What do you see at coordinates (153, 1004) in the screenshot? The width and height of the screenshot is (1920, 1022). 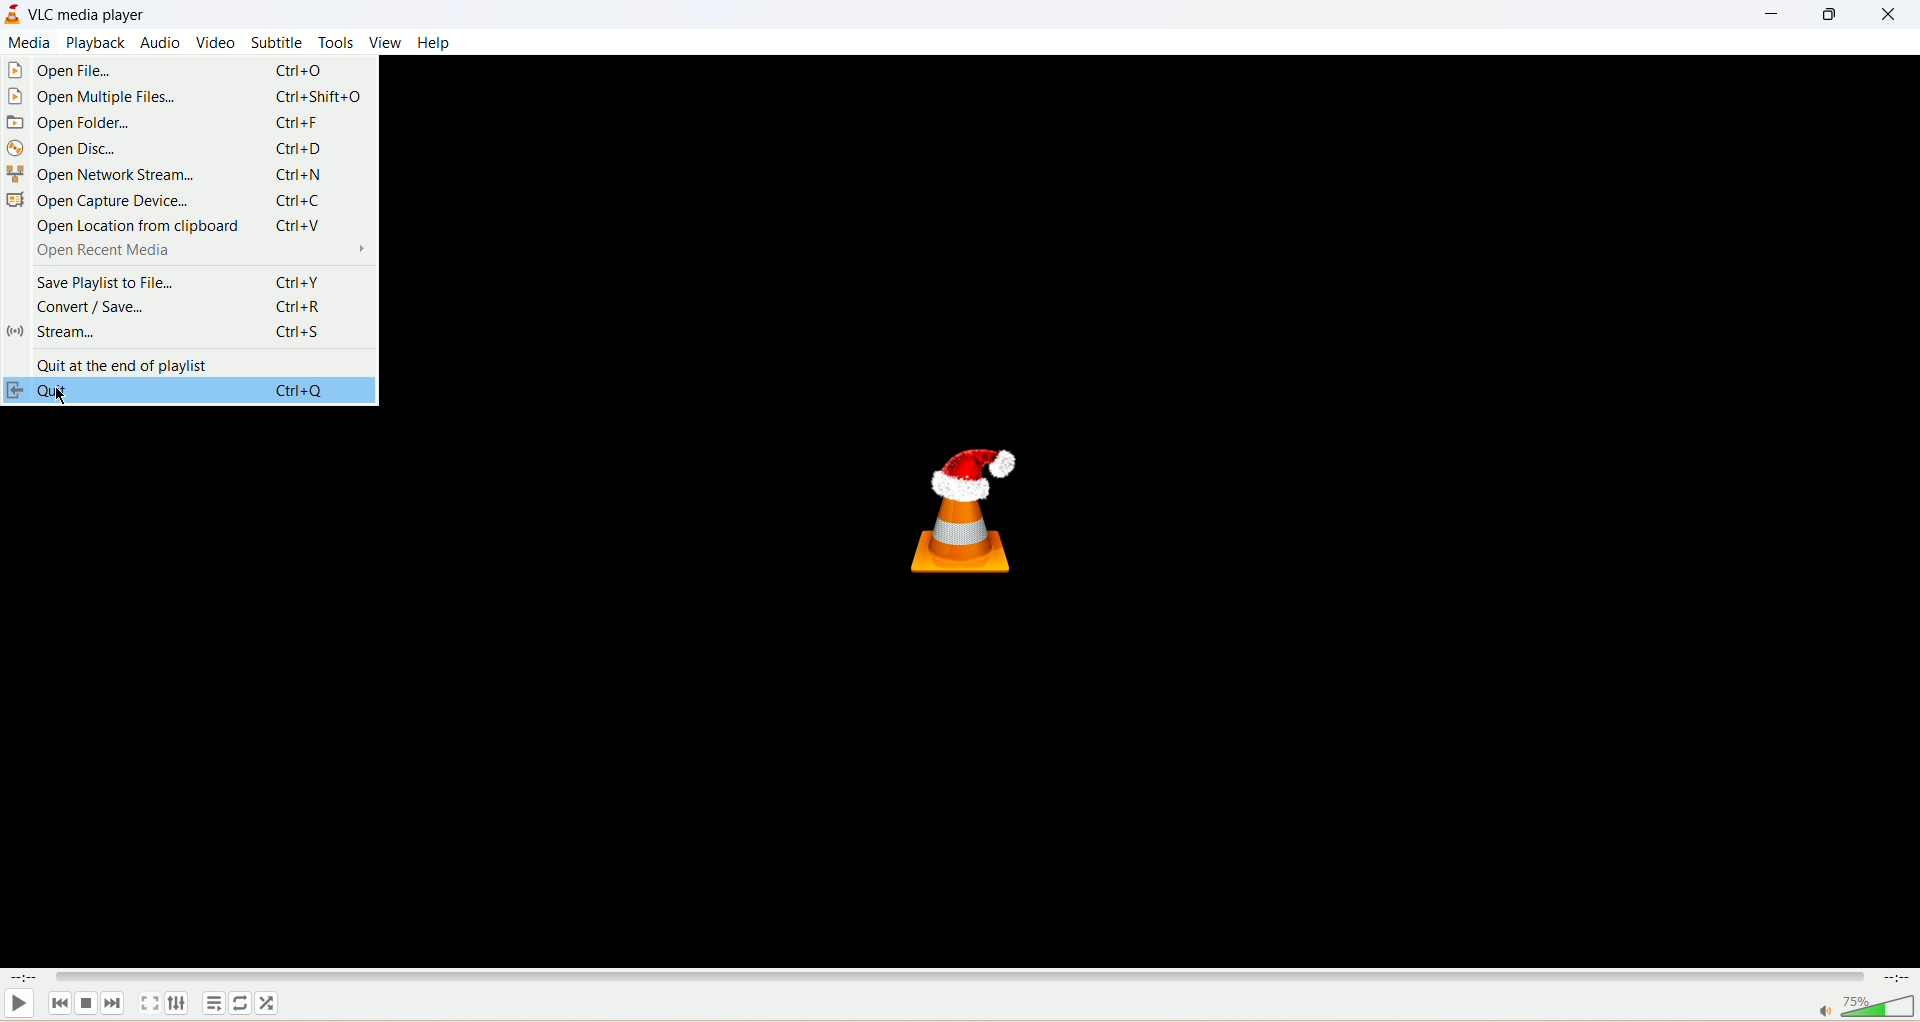 I see `toggle video fullscreen` at bounding box center [153, 1004].